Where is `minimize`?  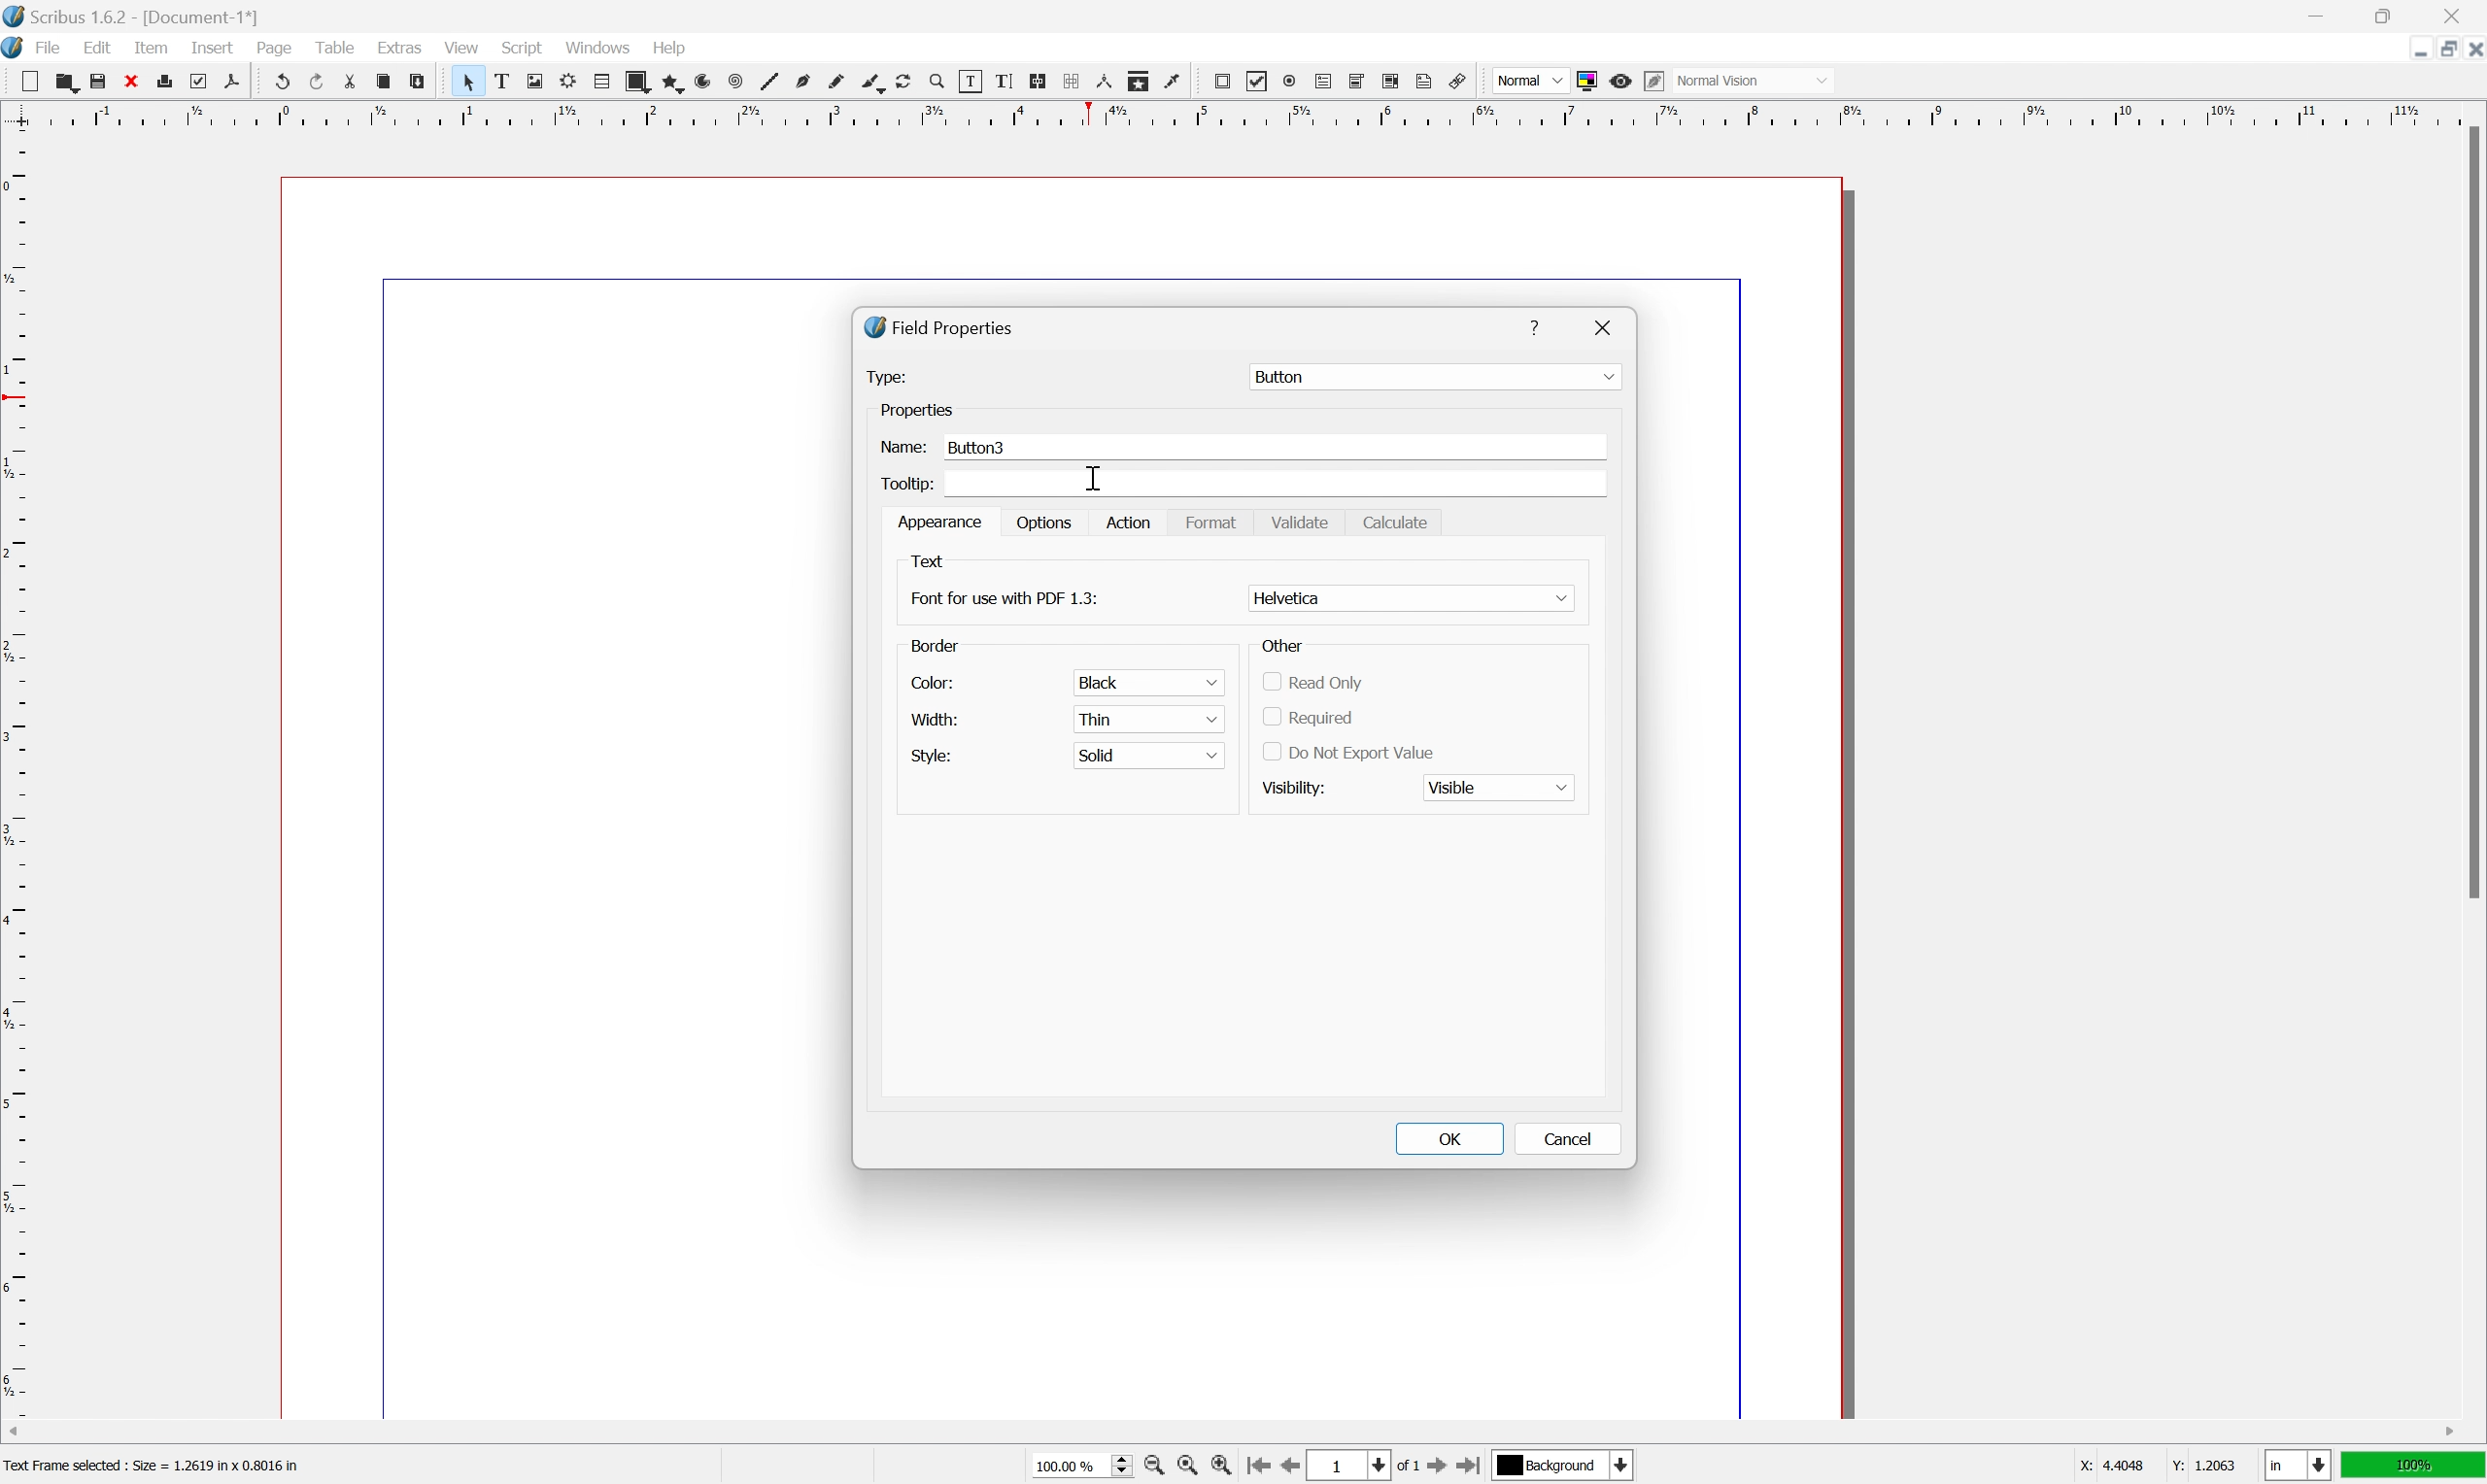
minimize is located at coordinates (2324, 14).